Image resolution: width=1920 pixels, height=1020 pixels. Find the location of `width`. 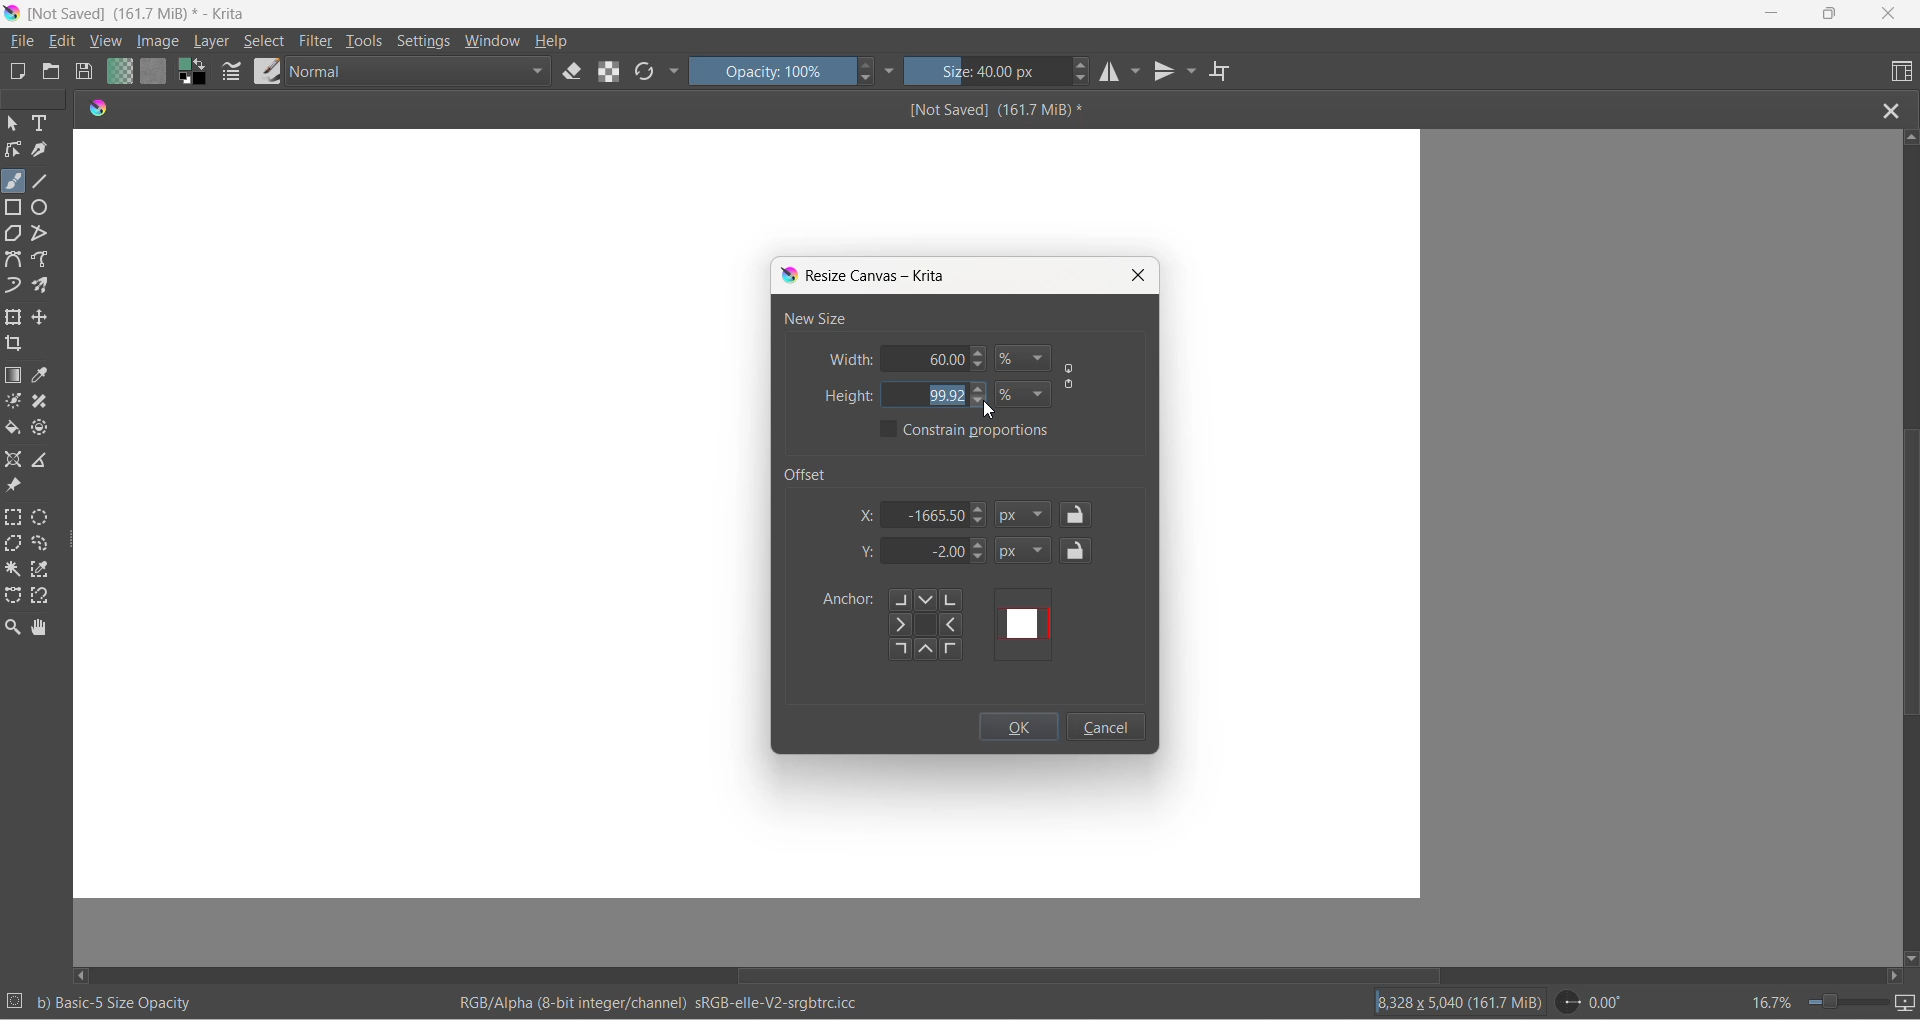

width is located at coordinates (849, 360).